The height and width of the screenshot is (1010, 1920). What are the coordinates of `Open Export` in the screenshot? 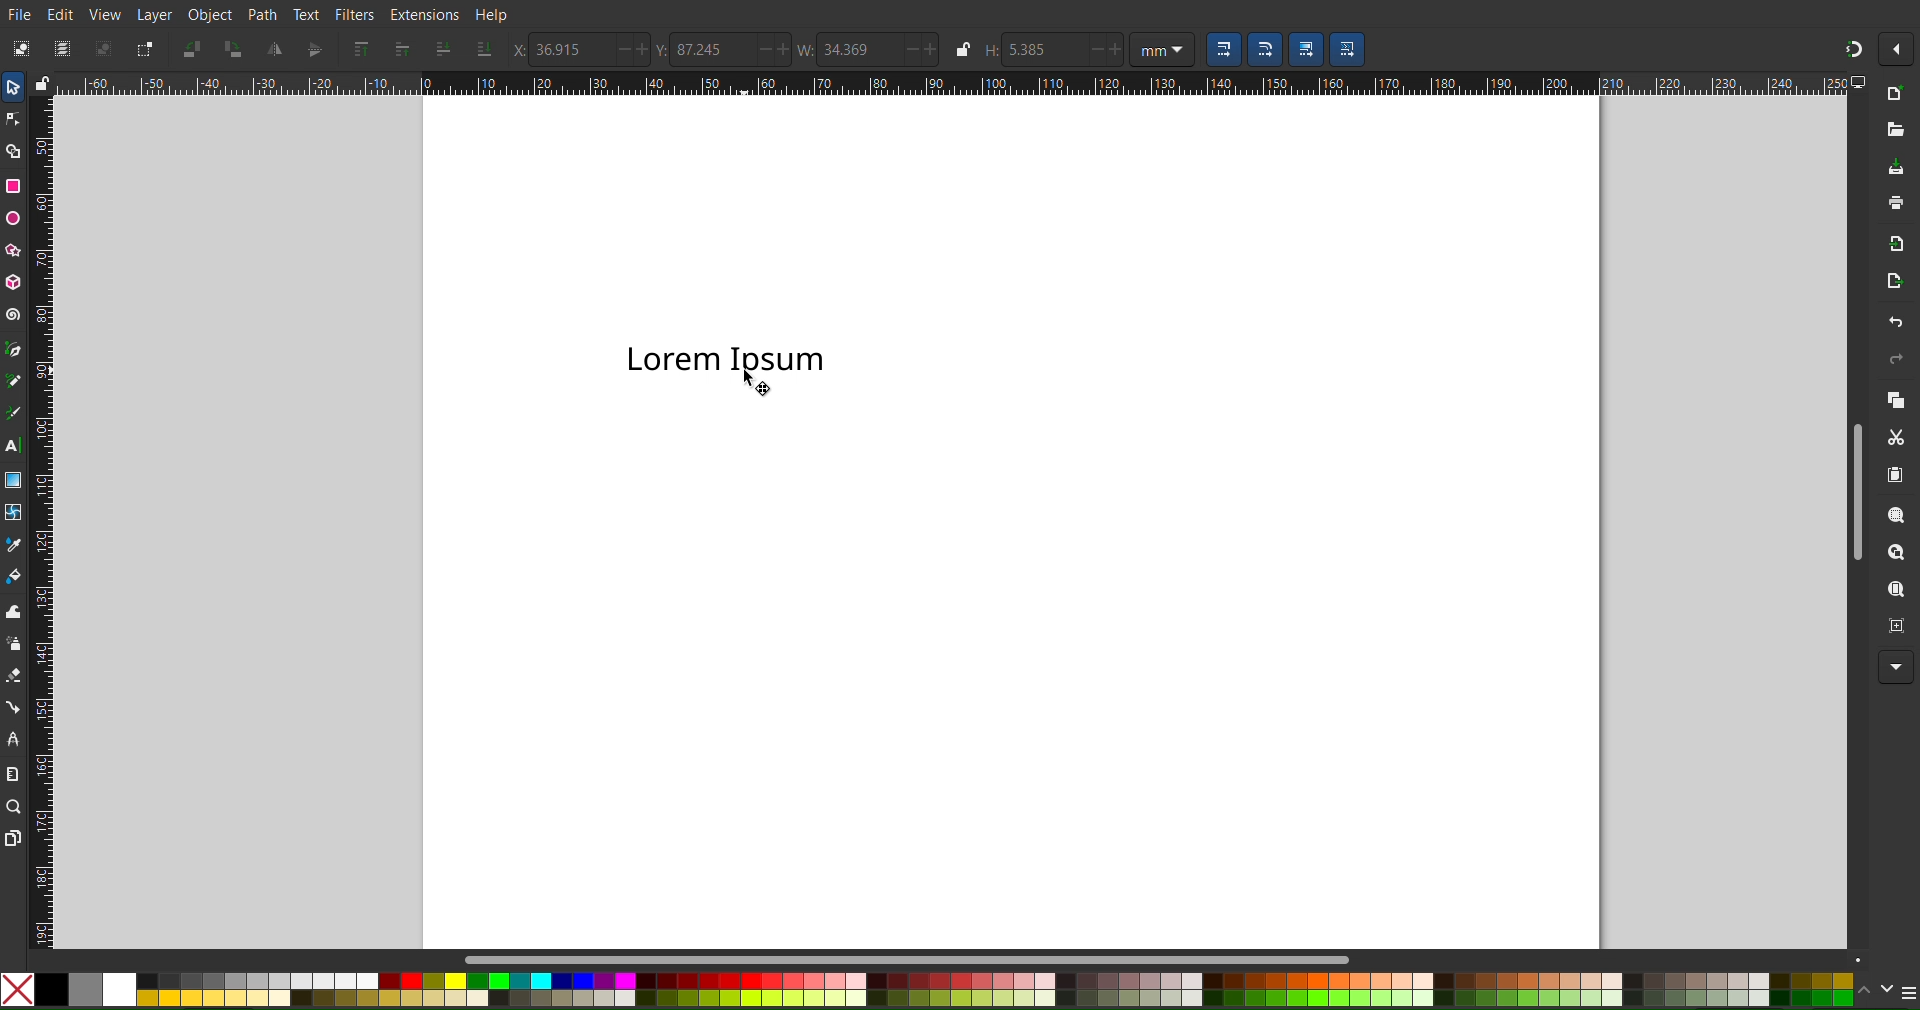 It's located at (1891, 283).